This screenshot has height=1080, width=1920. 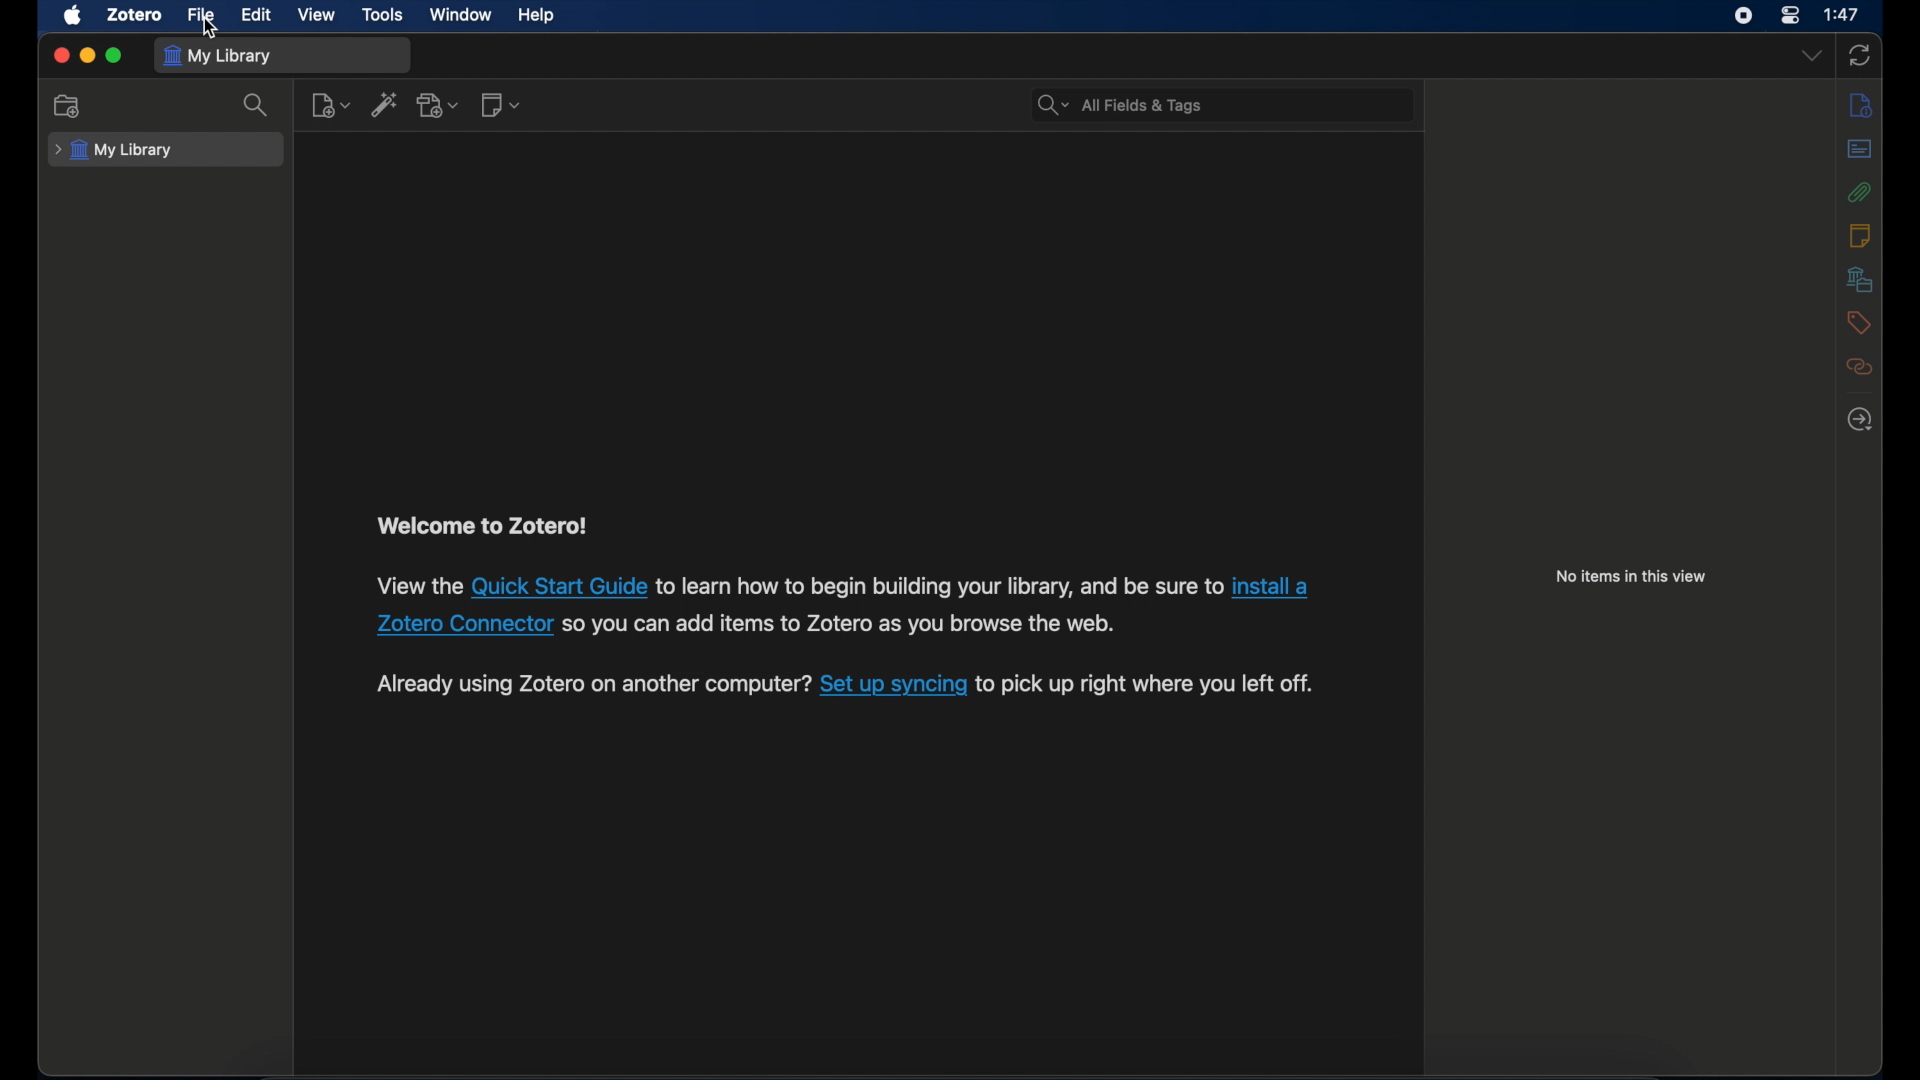 What do you see at coordinates (1860, 367) in the screenshot?
I see `related` at bounding box center [1860, 367].